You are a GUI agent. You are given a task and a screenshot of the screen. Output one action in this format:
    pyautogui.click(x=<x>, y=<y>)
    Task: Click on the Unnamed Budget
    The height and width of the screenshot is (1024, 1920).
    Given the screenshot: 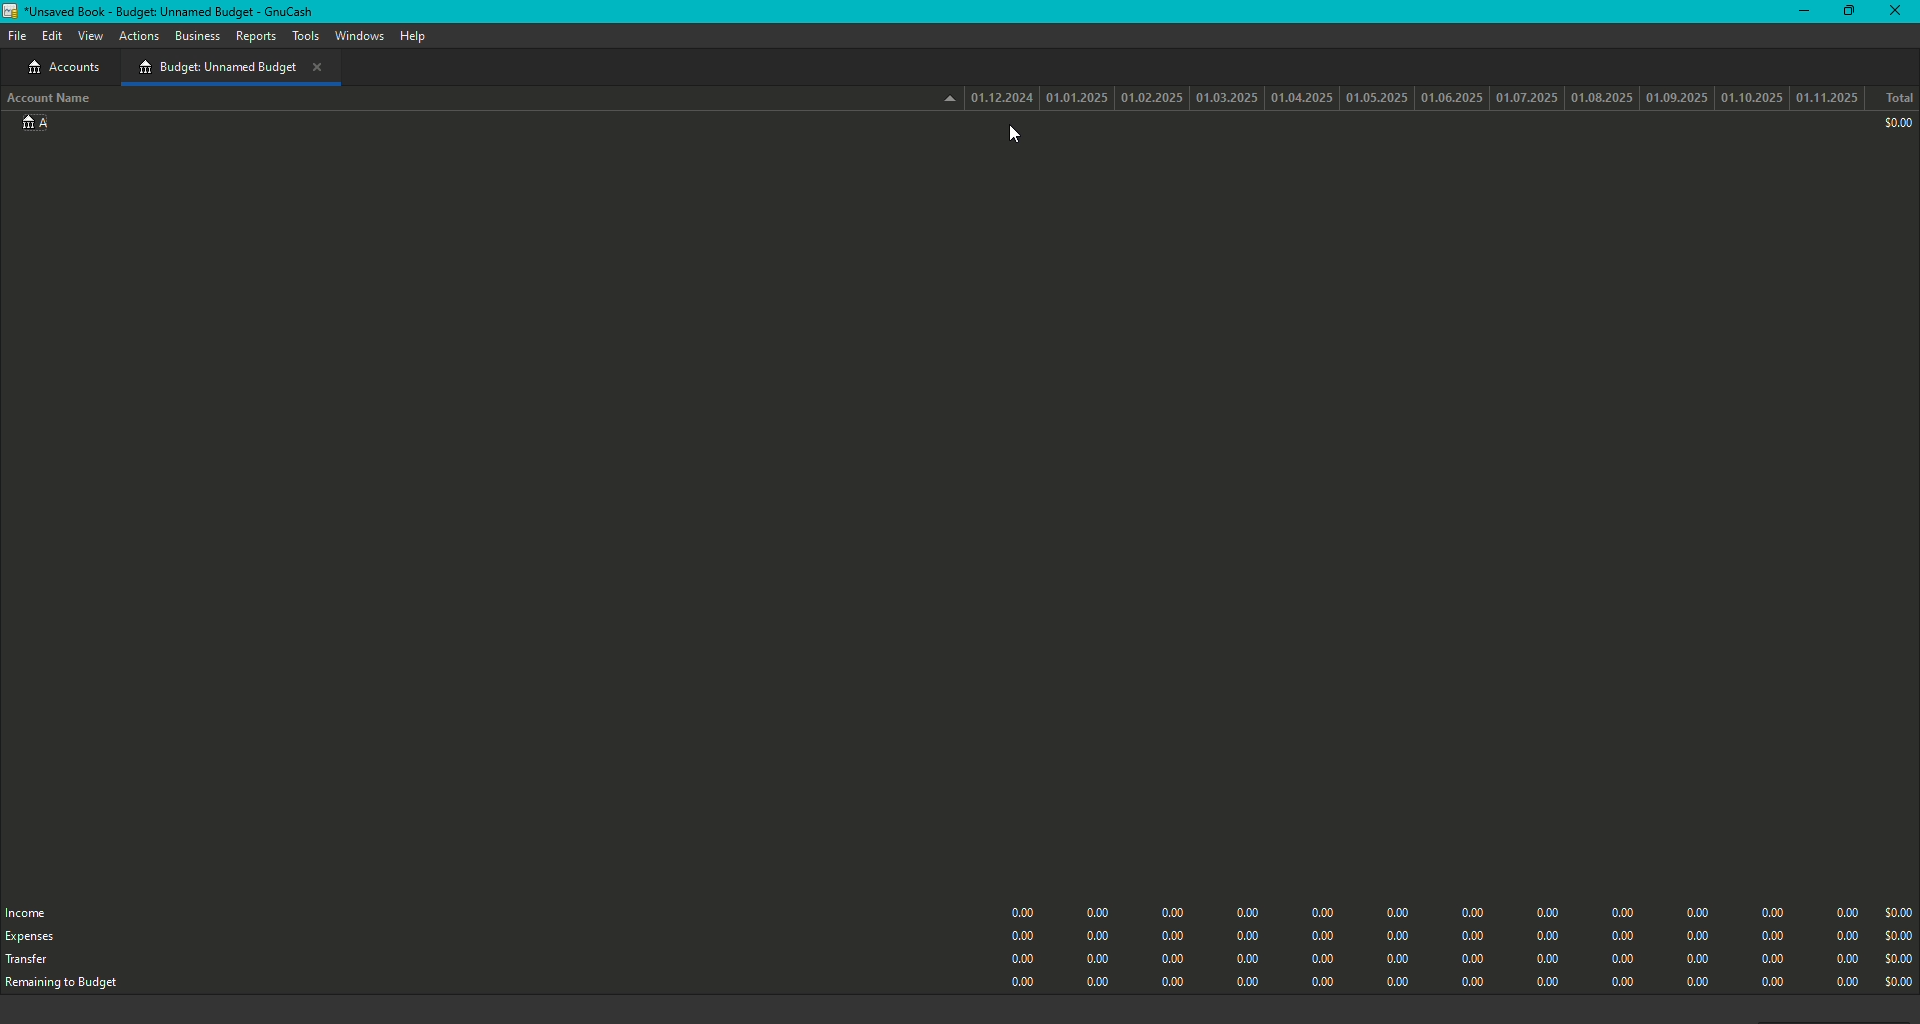 What is the action you would take?
    pyautogui.click(x=230, y=67)
    